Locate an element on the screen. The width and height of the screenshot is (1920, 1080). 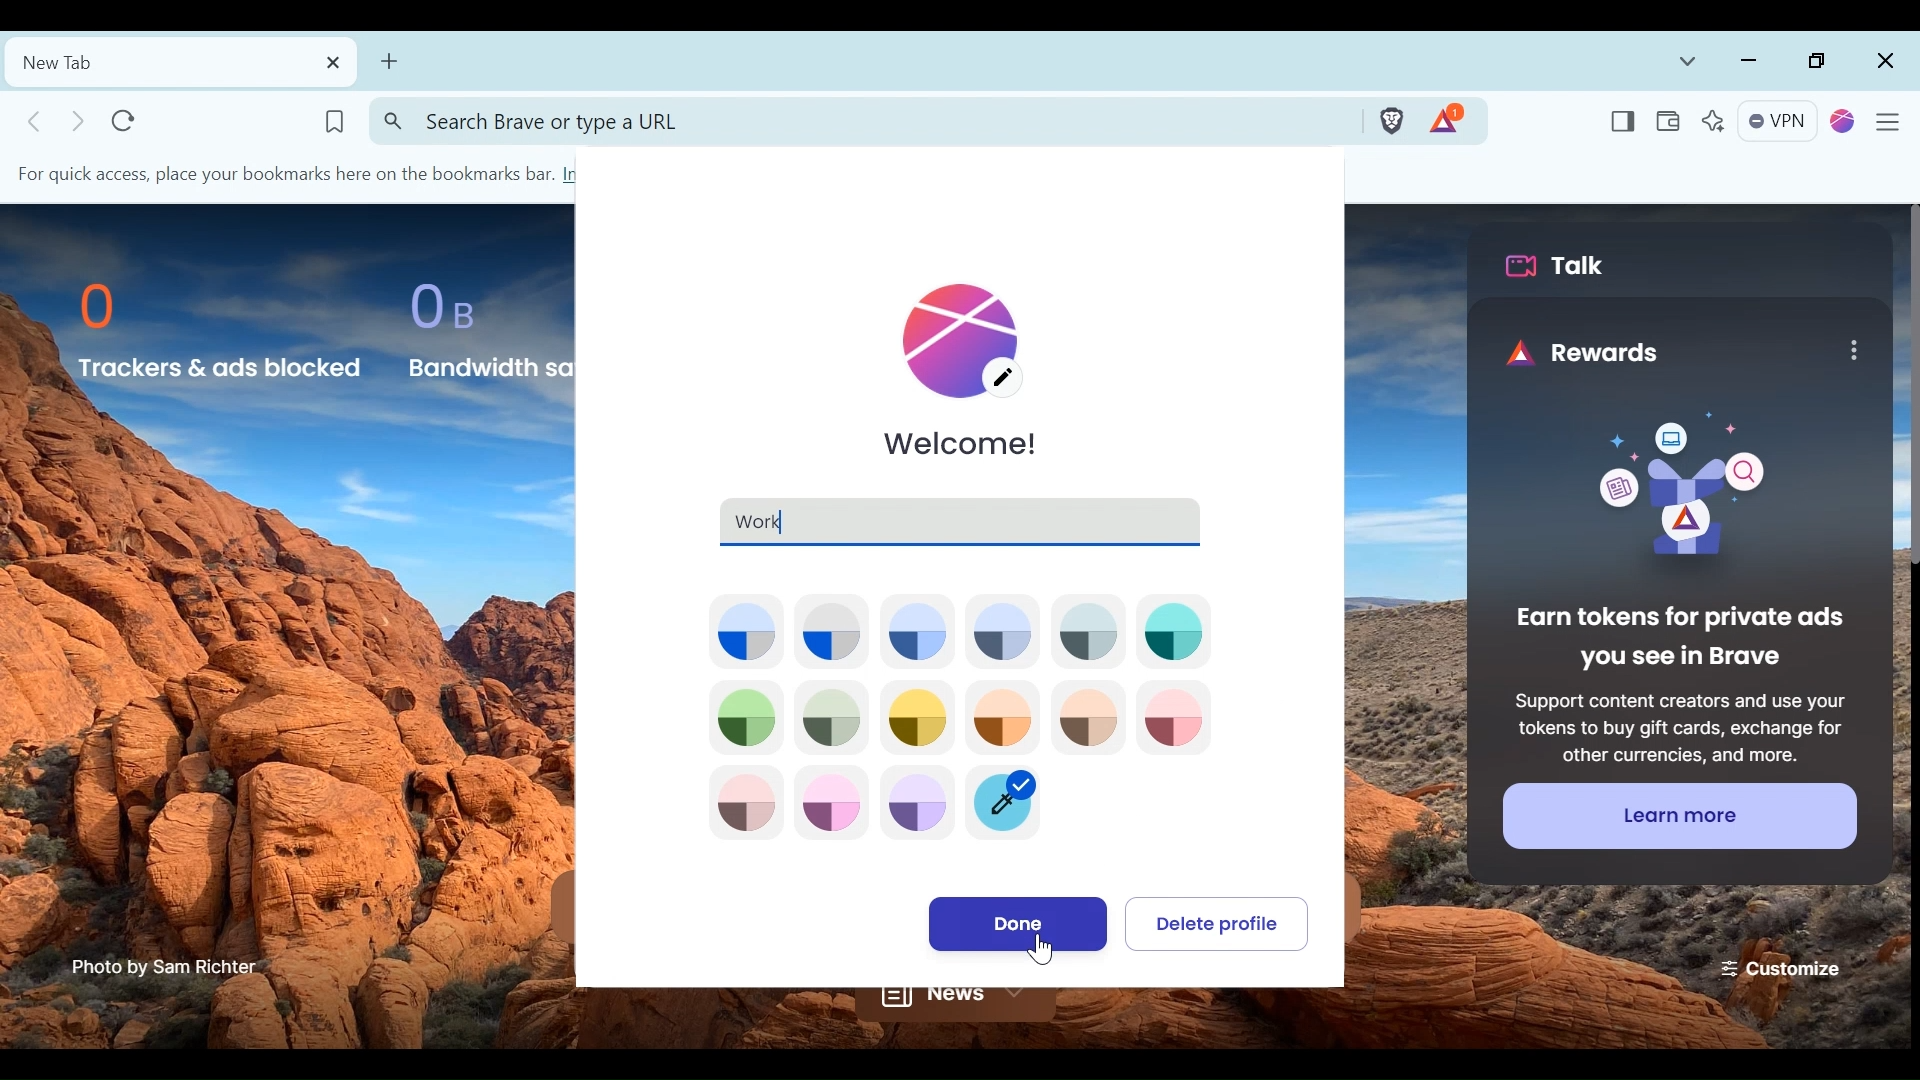
Photo by sam richter is located at coordinates (180, 977).